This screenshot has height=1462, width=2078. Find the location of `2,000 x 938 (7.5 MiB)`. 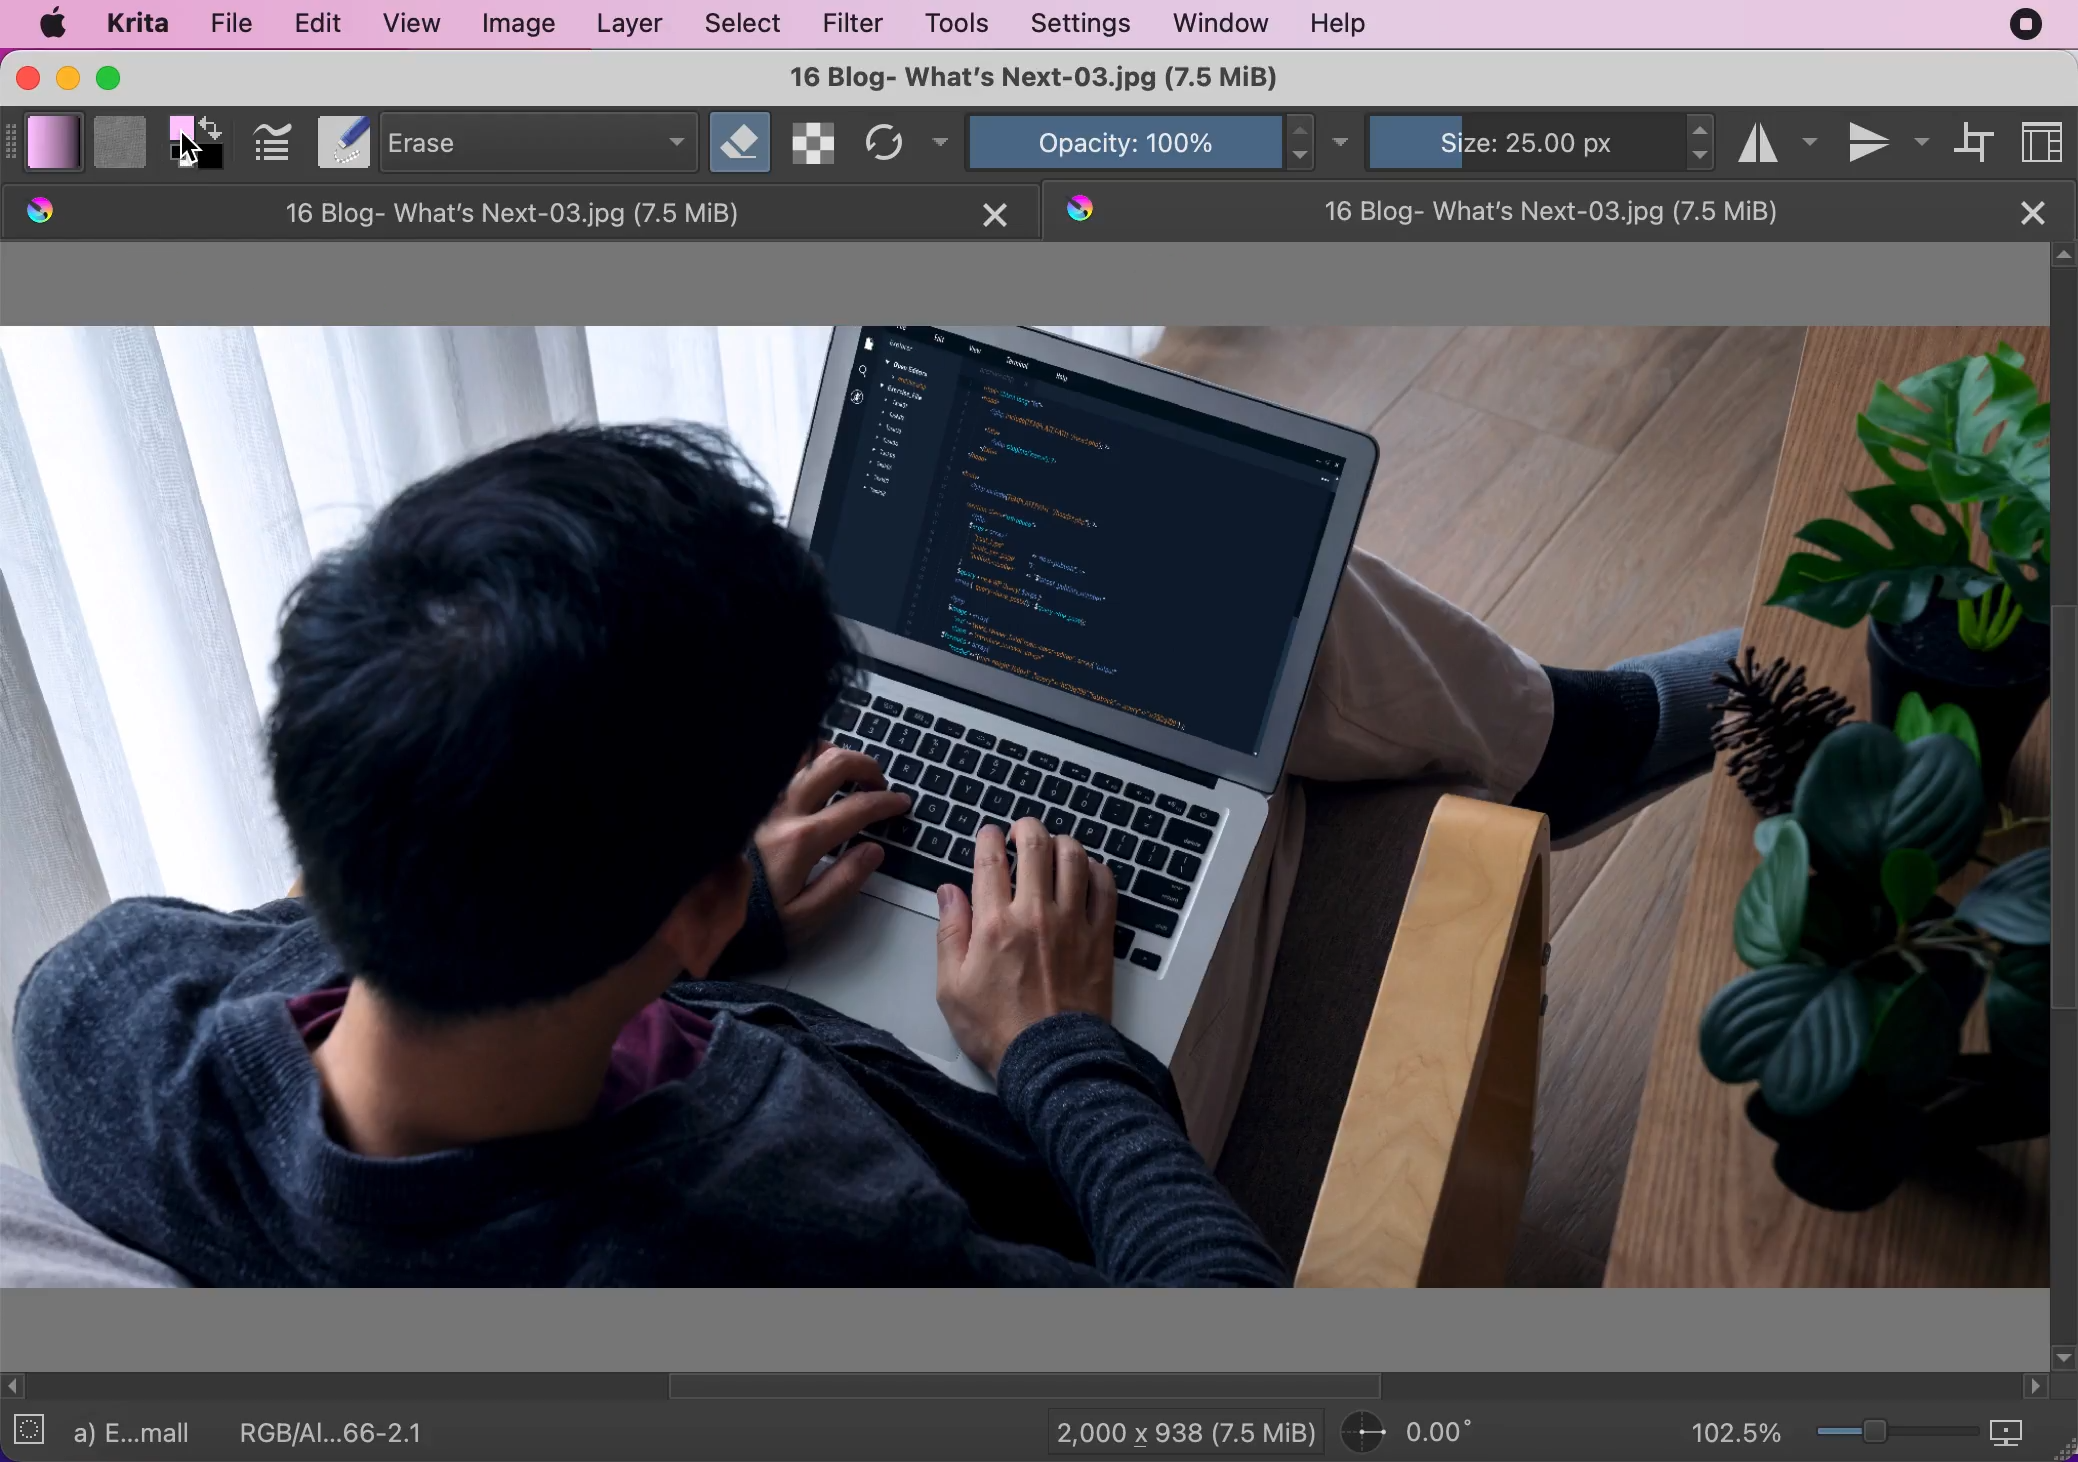

2,000 x 938 (7.5 MiB) is located at coordinates (1181, 1431).